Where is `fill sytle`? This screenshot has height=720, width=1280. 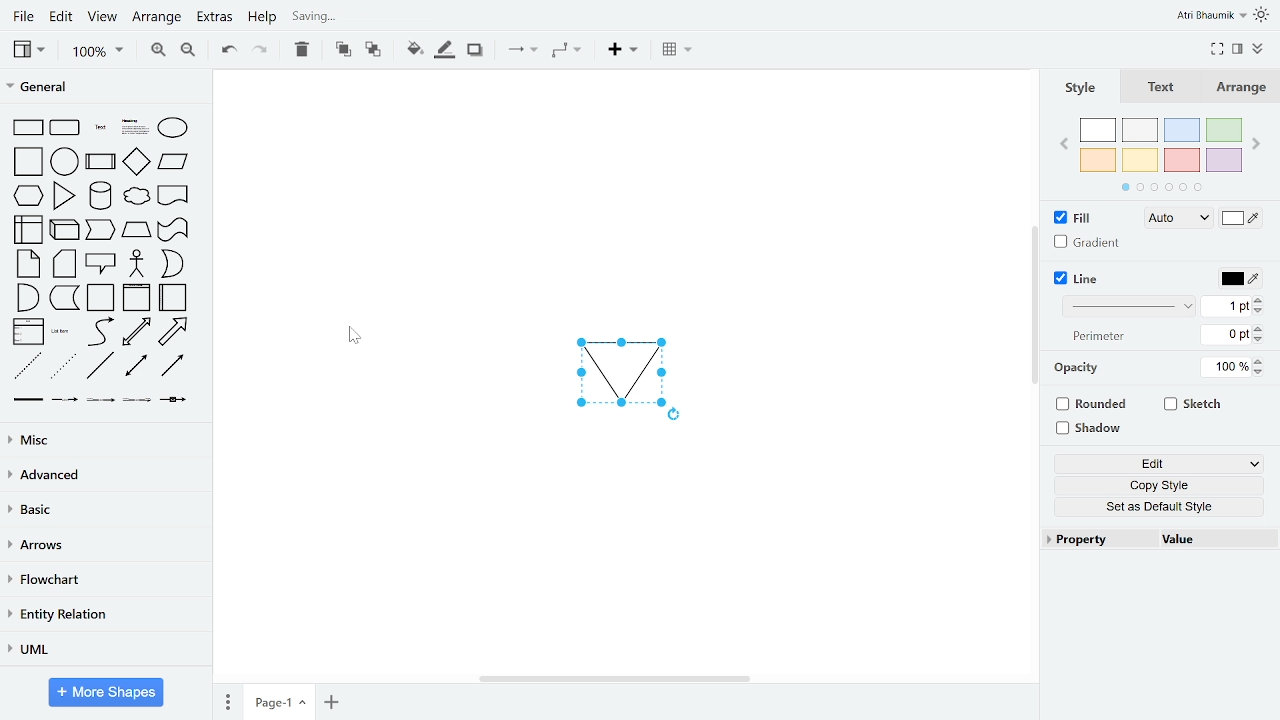
fill sytle is located at coordinates (1176, 219).